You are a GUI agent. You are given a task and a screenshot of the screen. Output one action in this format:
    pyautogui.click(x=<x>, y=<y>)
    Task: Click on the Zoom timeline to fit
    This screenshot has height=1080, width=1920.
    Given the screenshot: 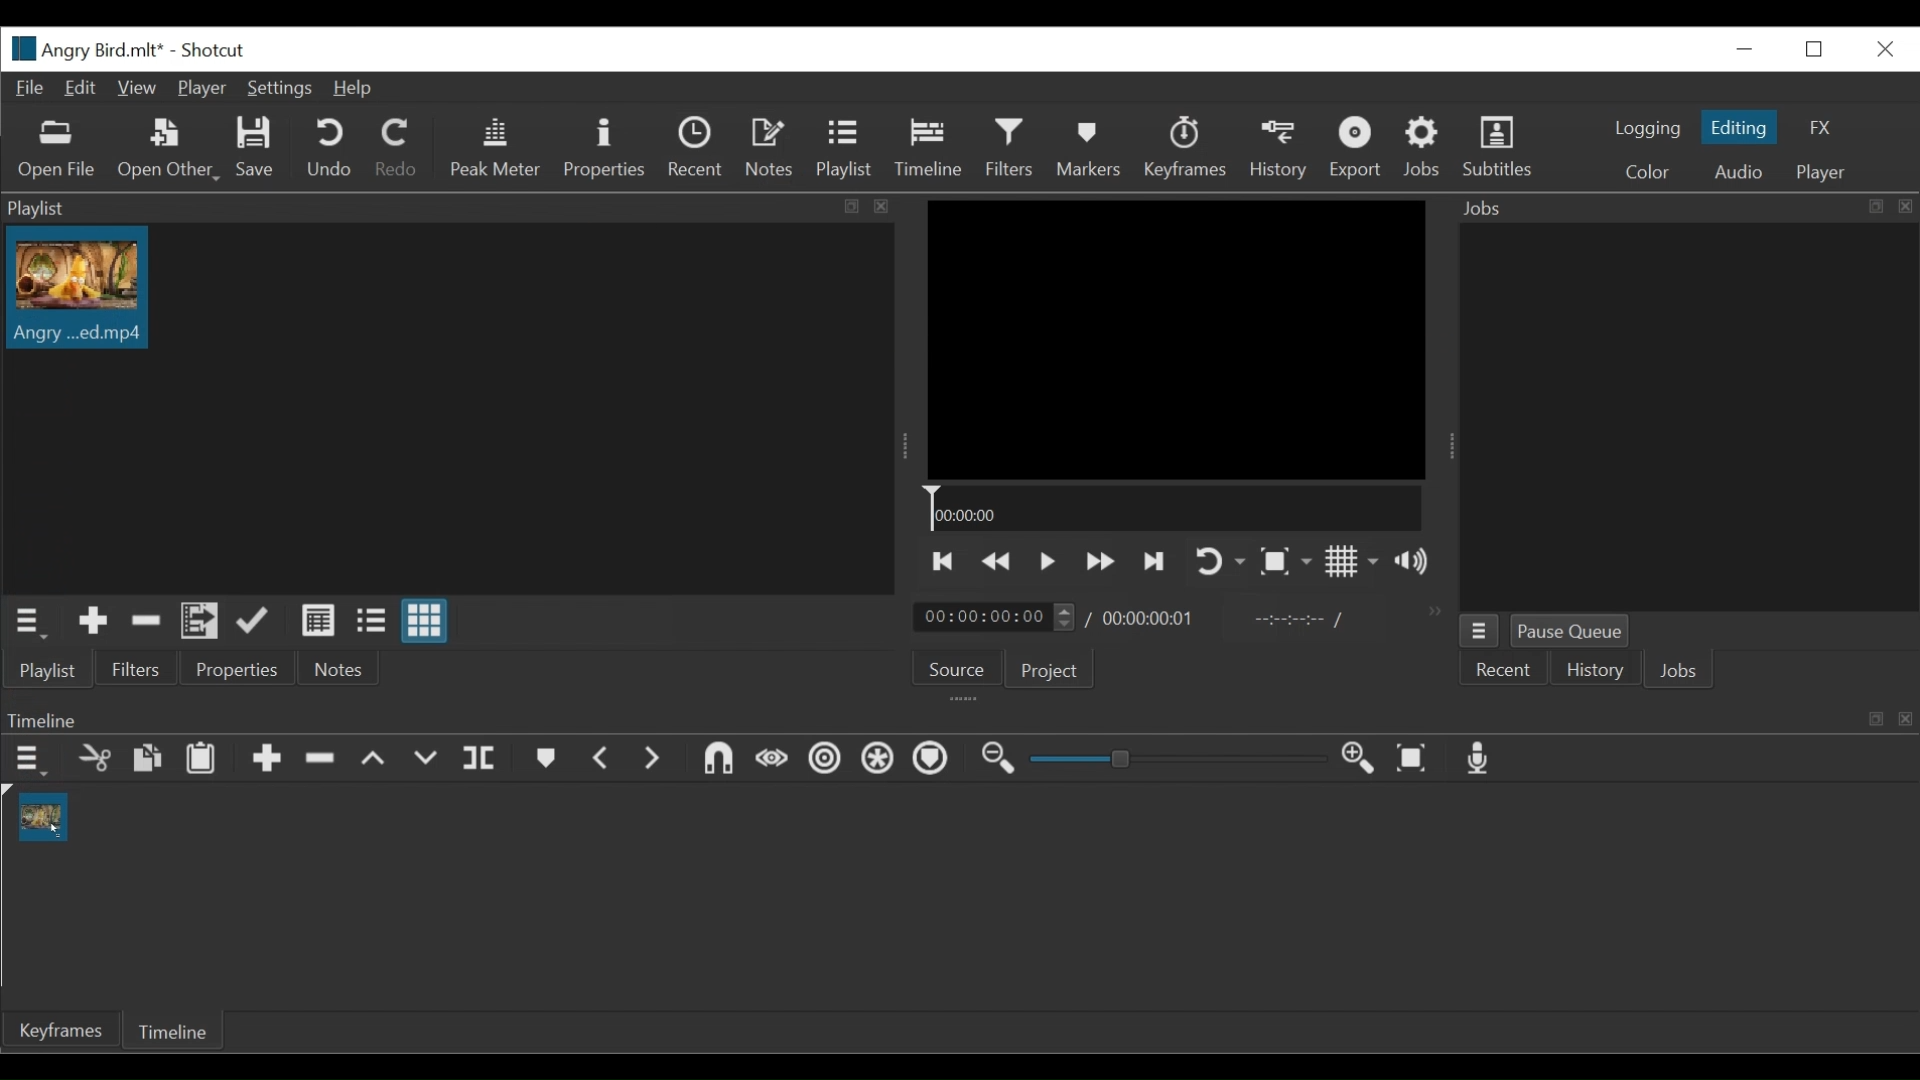 What is the action you would take?
    pyautogui.click(x=1415, y=761)
    